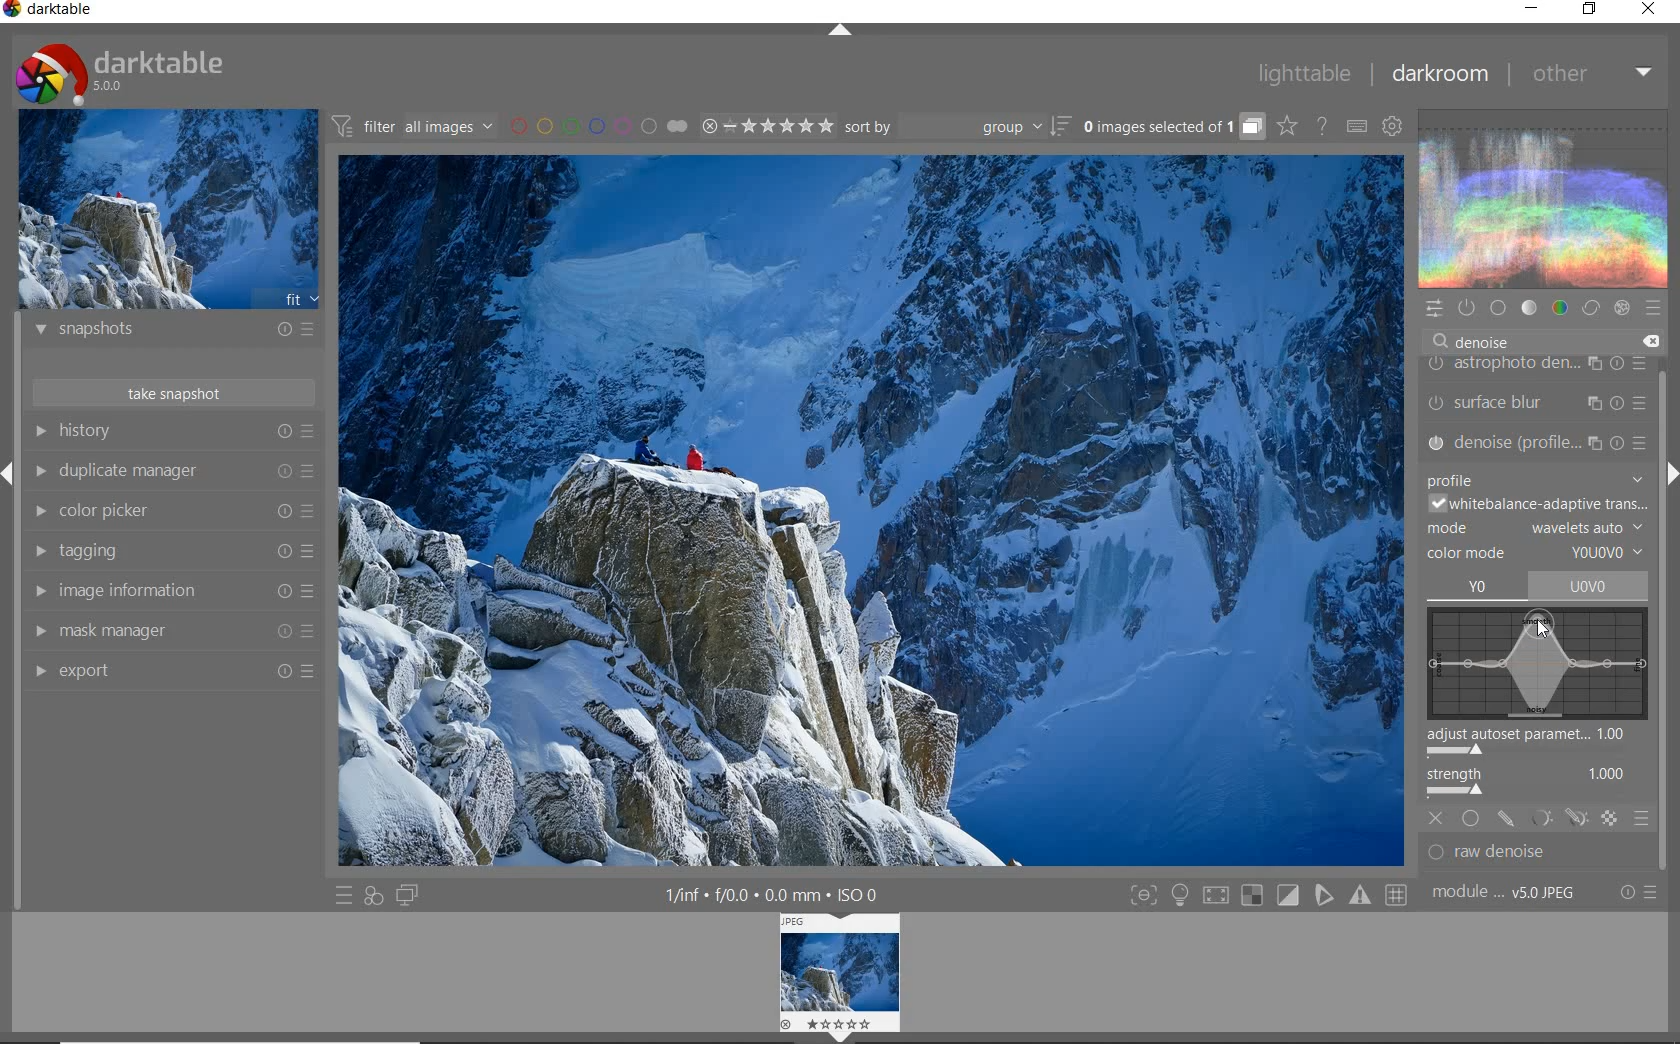 This screenshot has width=1680, height=1044. I want to click on DENOISE, so click(1478, 342).